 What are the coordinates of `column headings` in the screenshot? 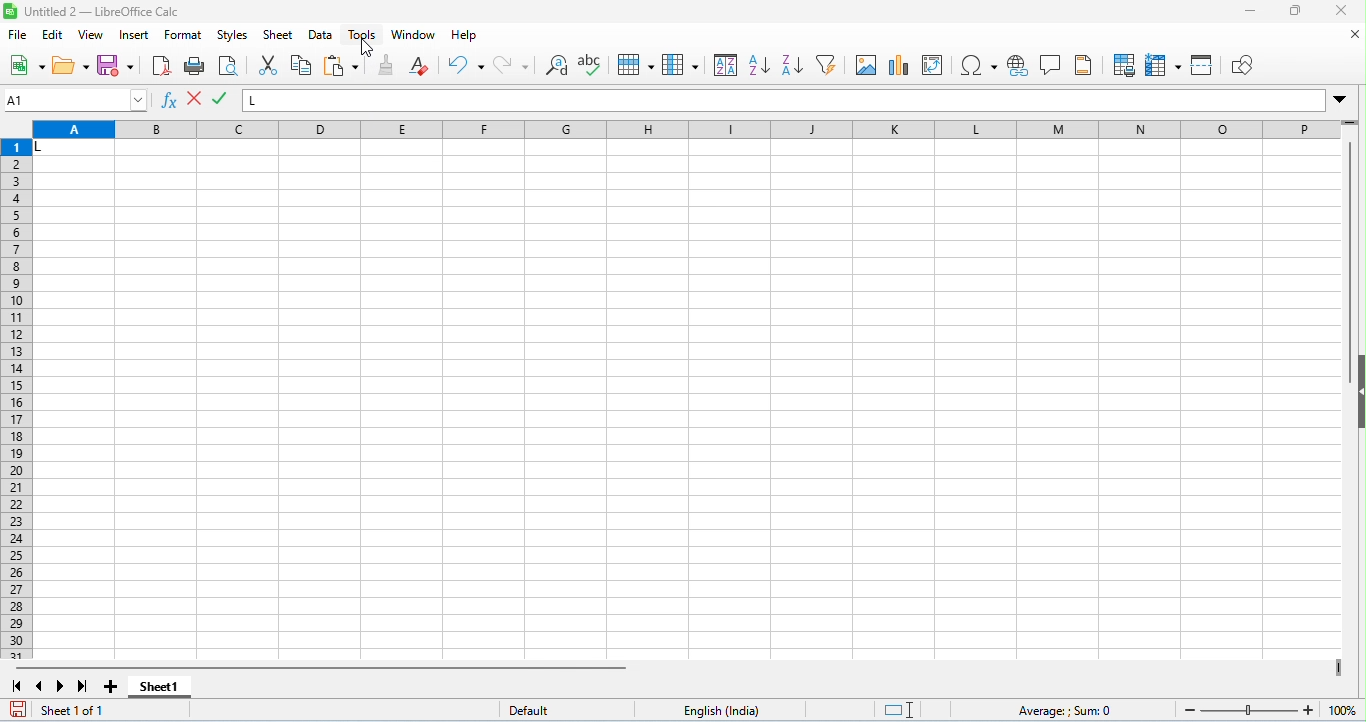 It's located at (685, 129).